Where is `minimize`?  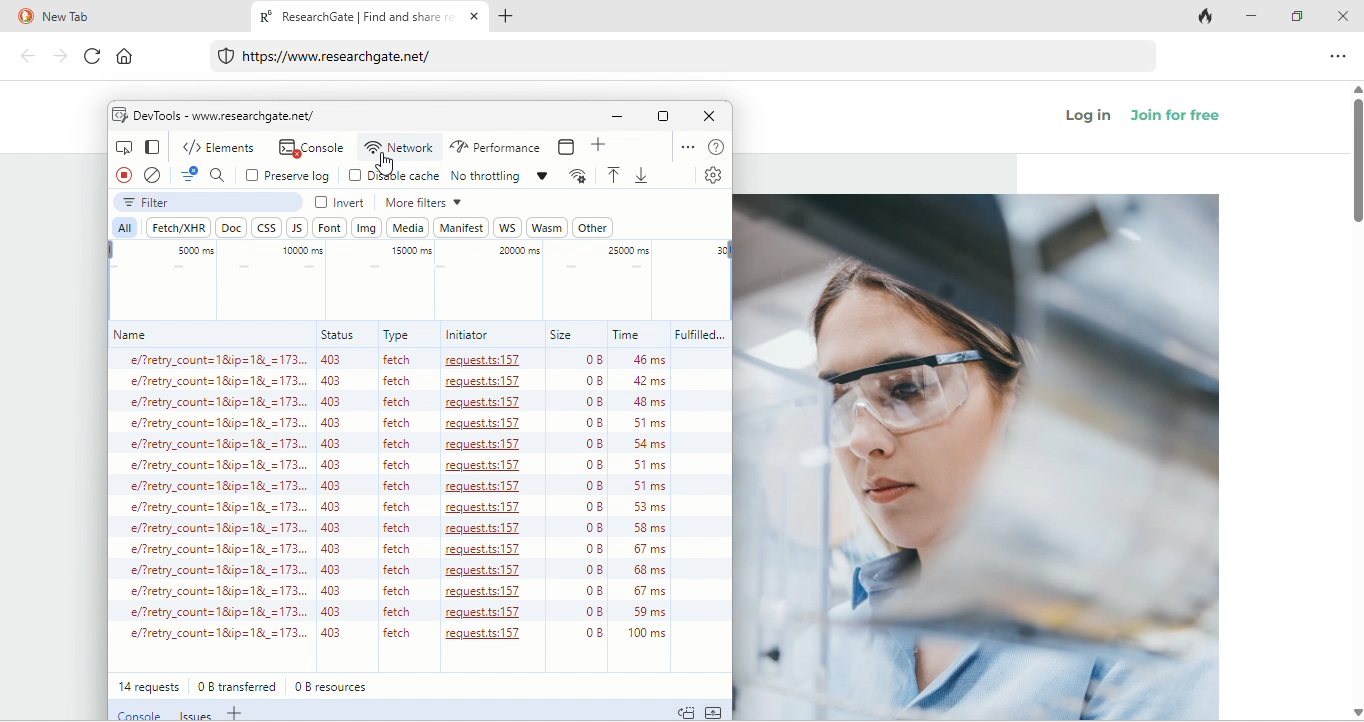 minimize is located at coordinates (616, 118).